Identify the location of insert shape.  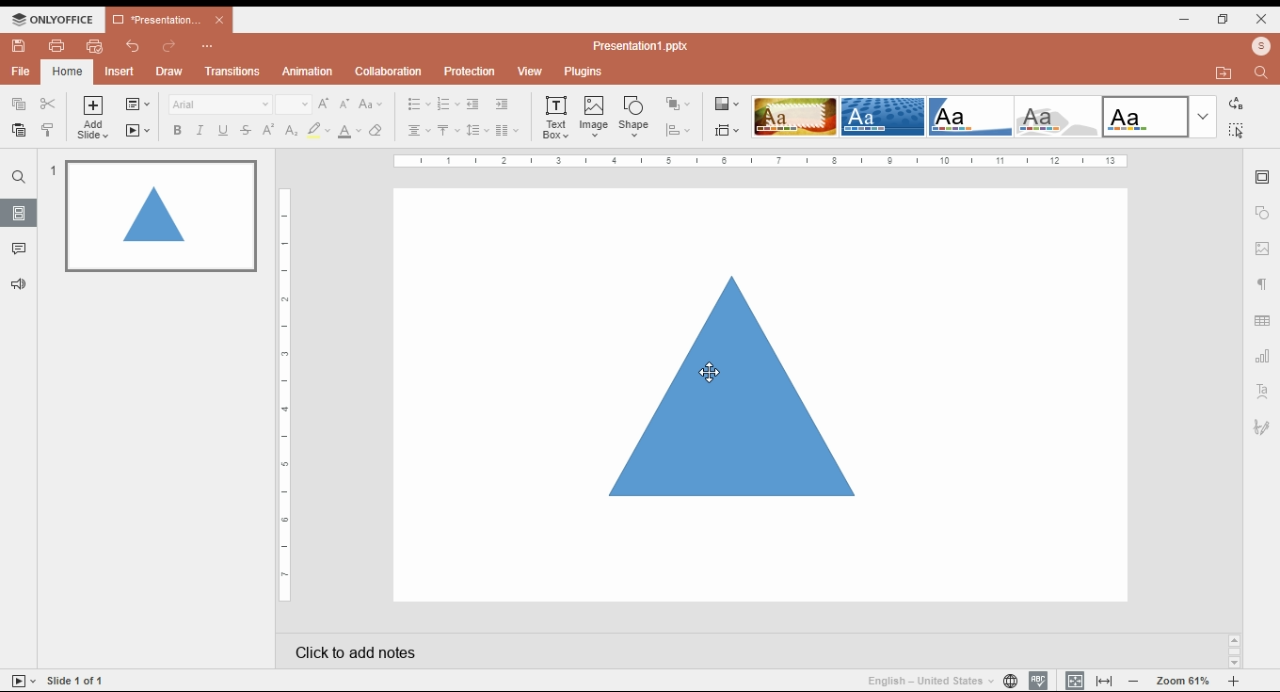
(635, 116).